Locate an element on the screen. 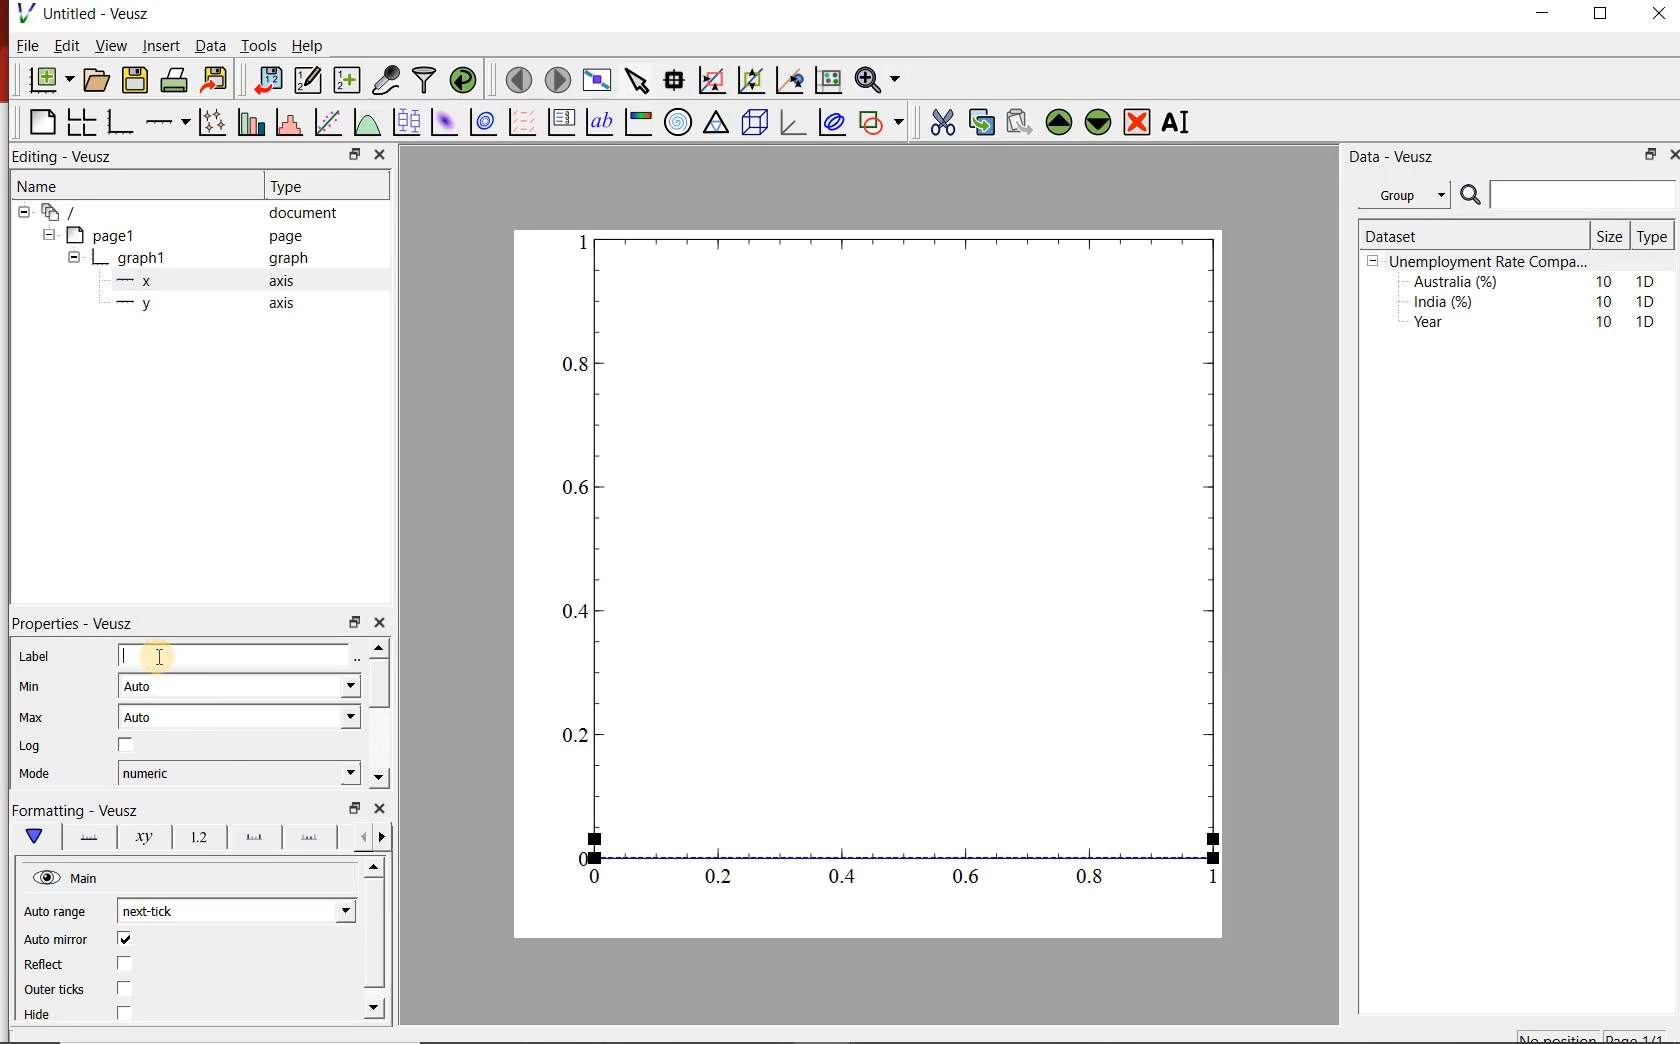 This screenshot has width=1680, height=1044. hide/unhide is located at coordinates (46, 877).